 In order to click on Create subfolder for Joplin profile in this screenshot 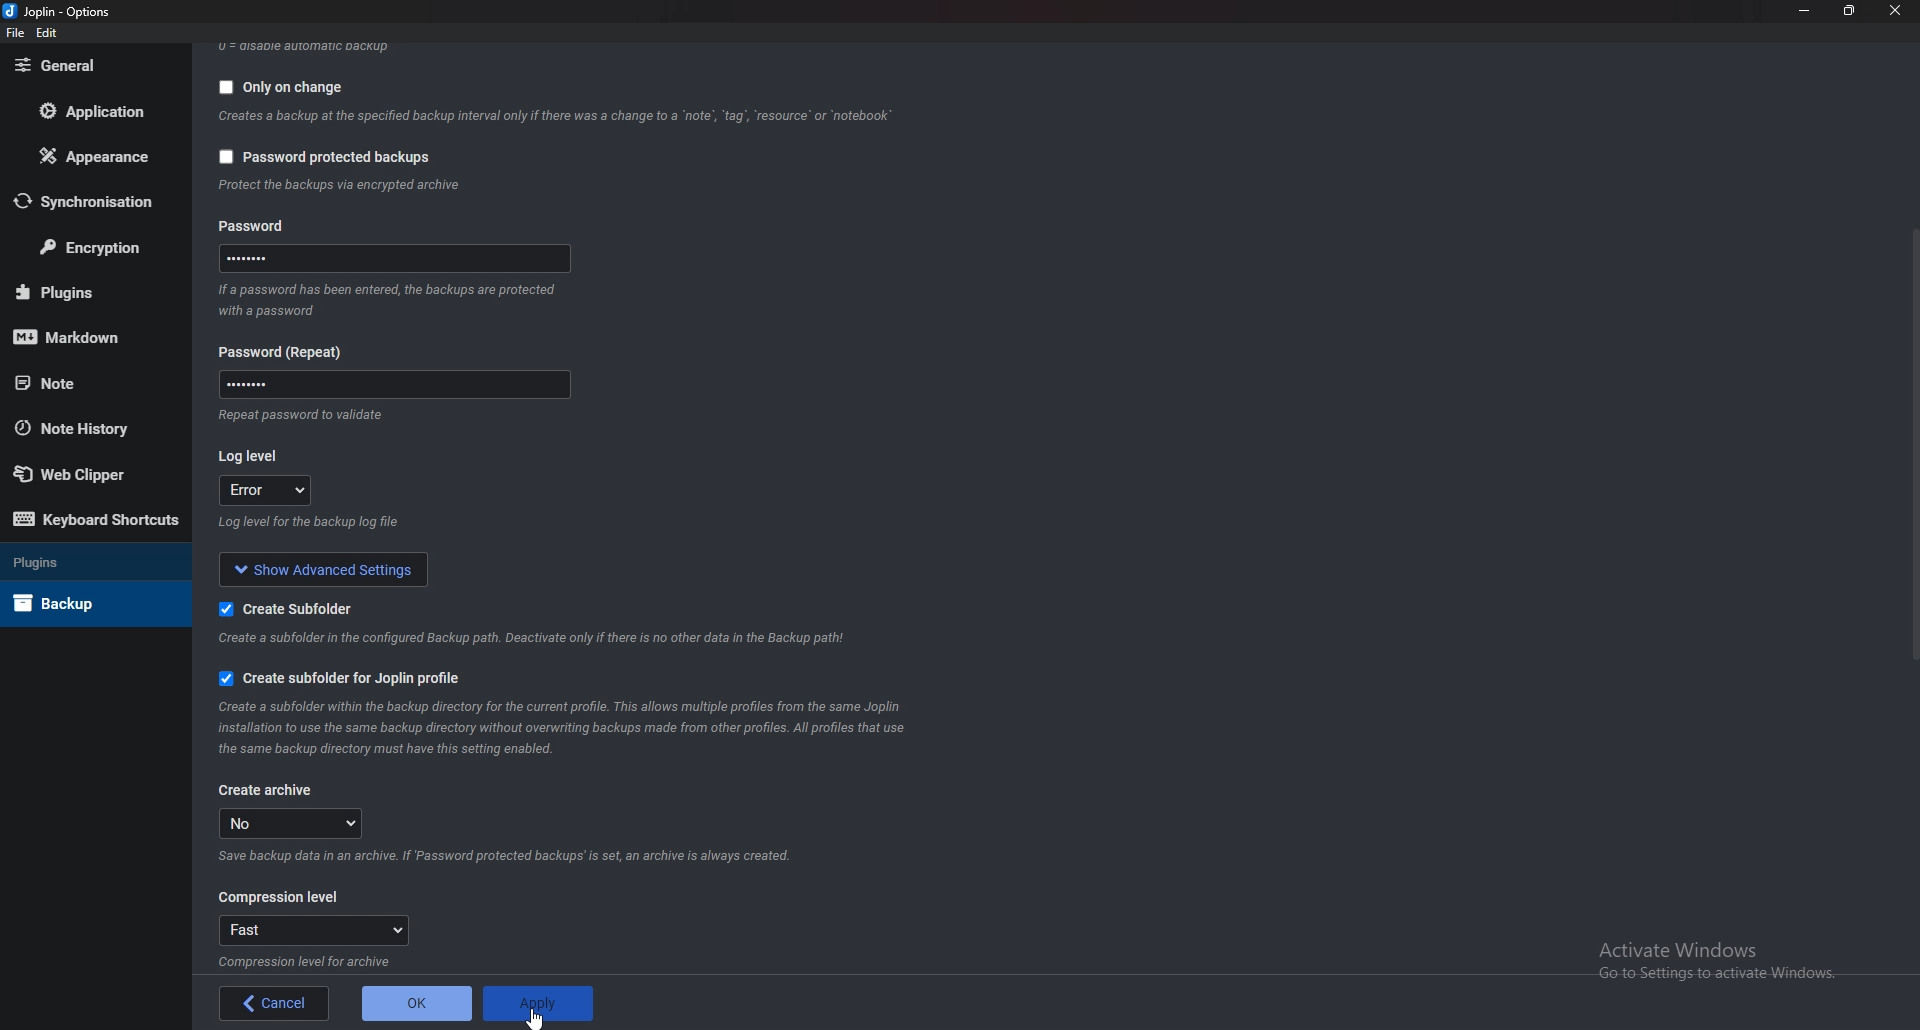, I will do `click(342, 681)`.